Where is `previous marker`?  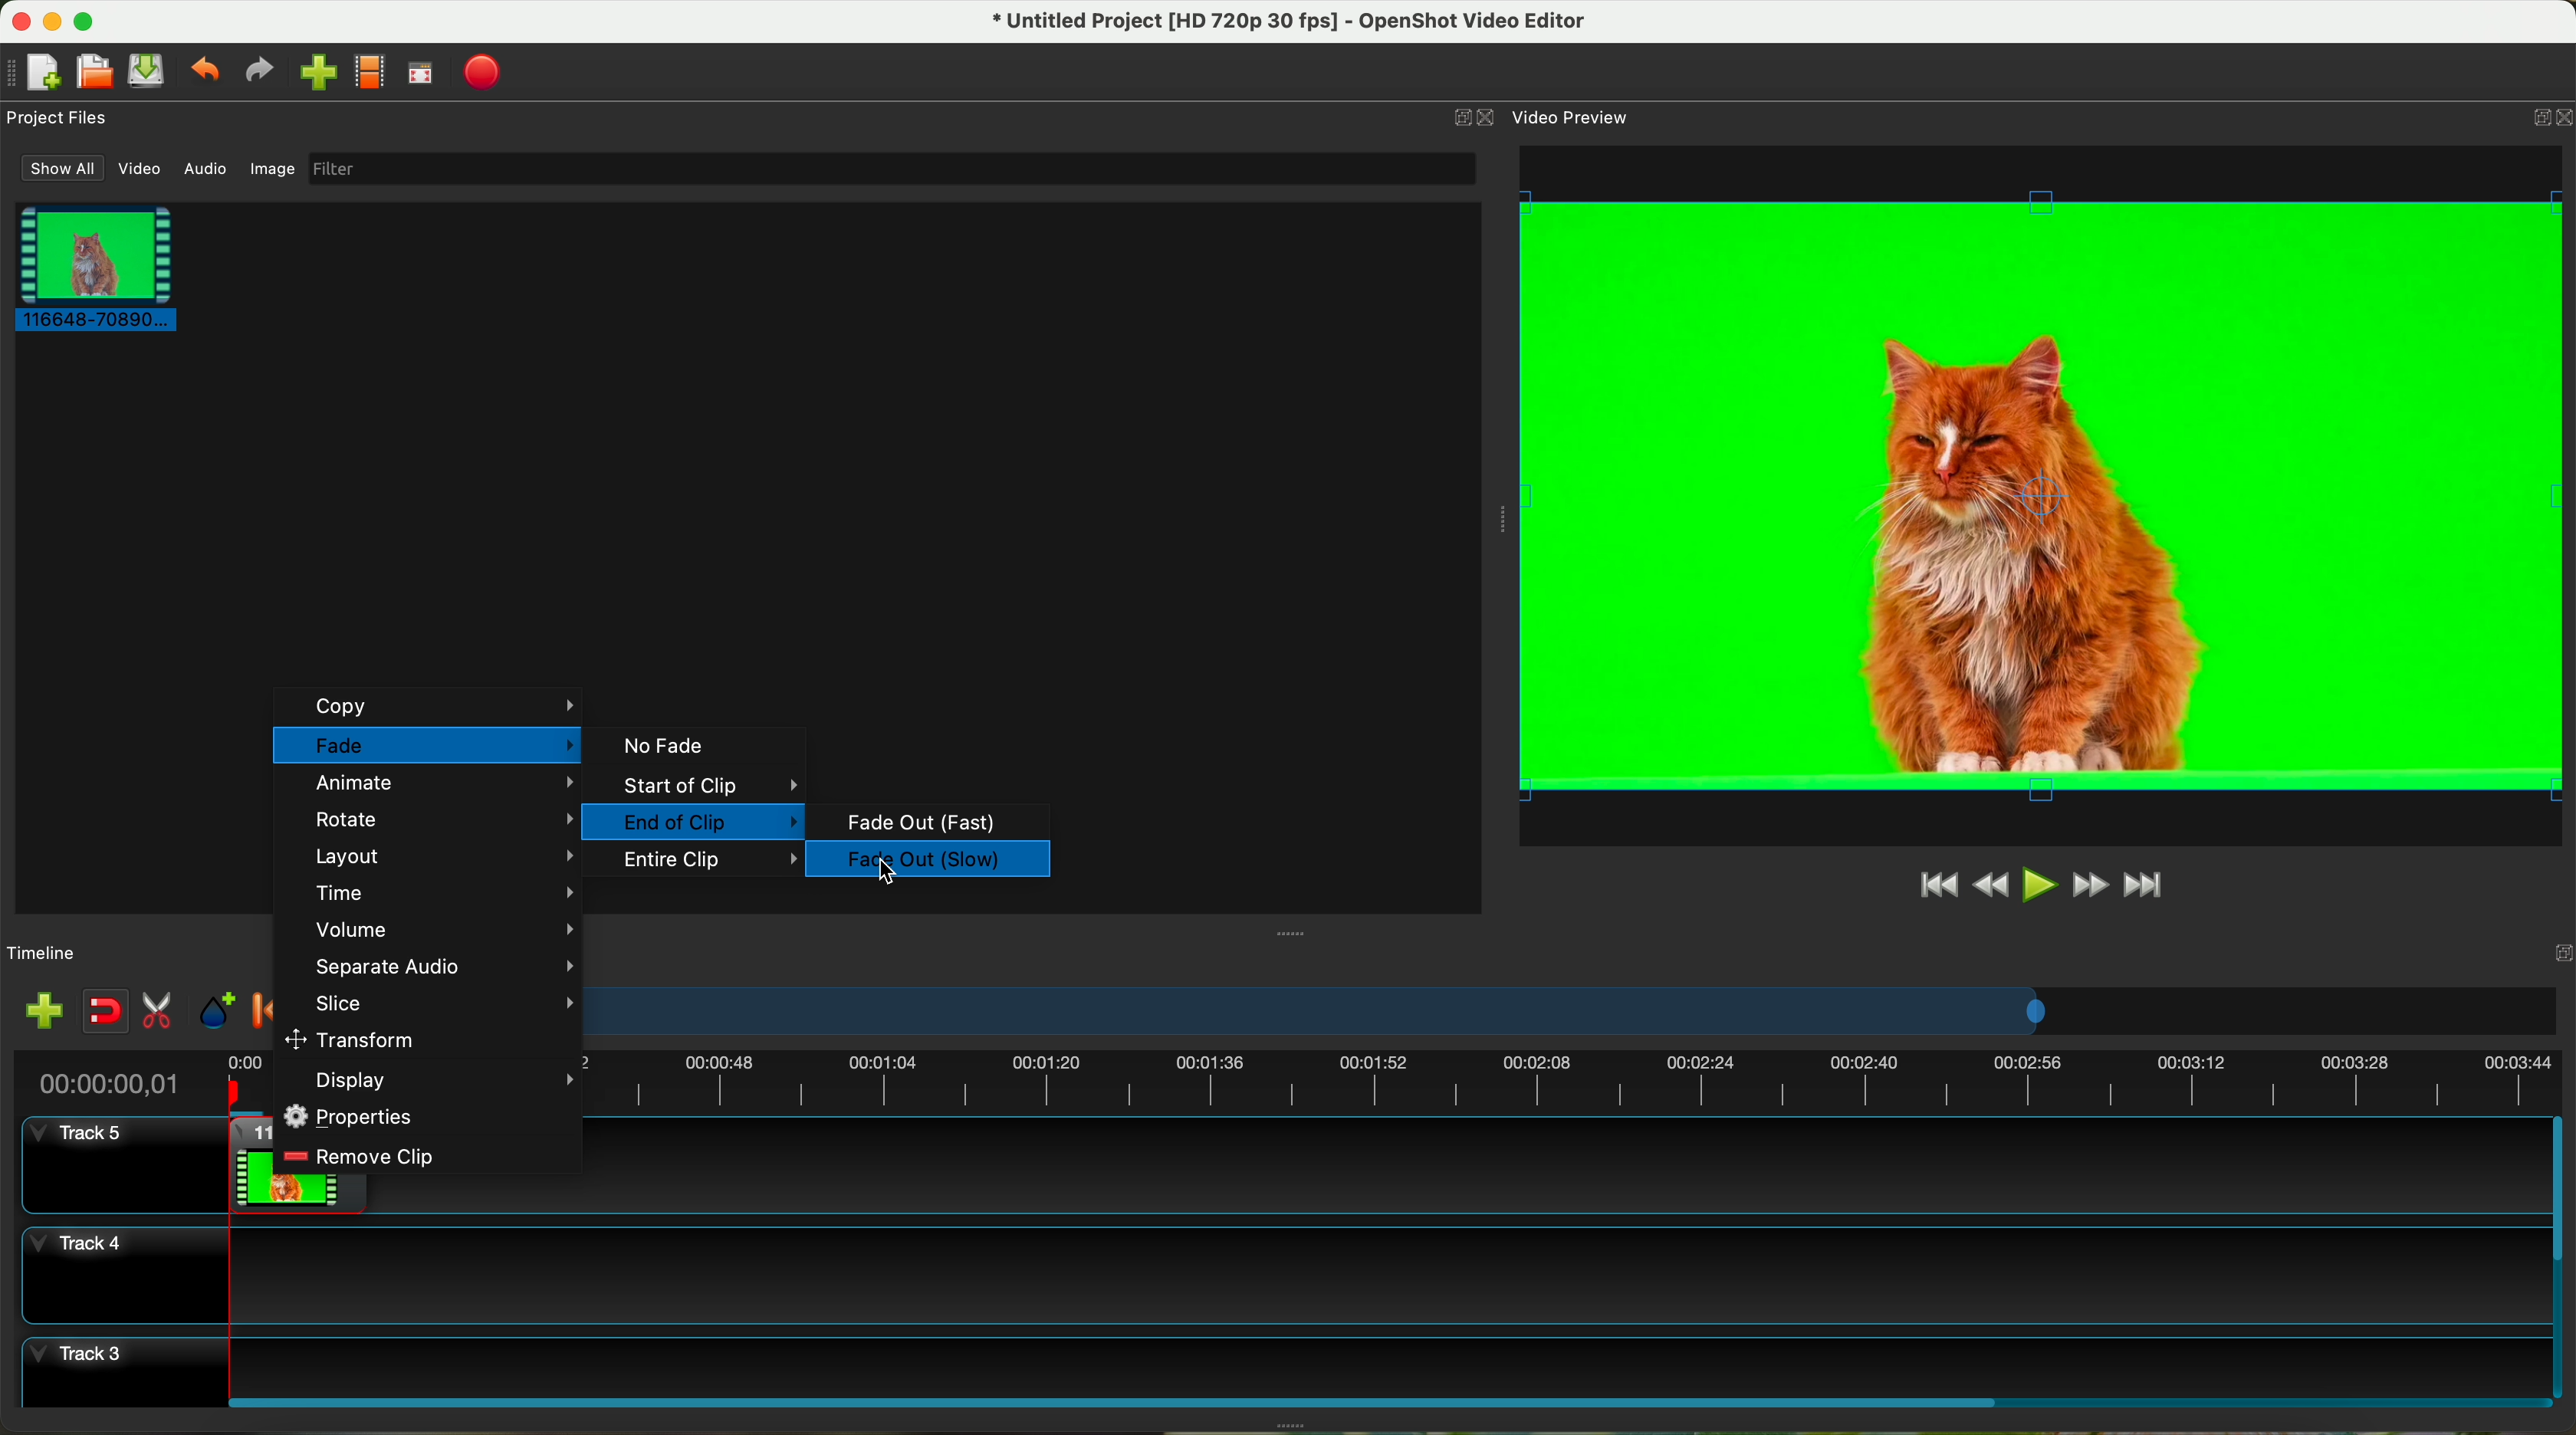
previous marker is located at coordinates (262, 1010).